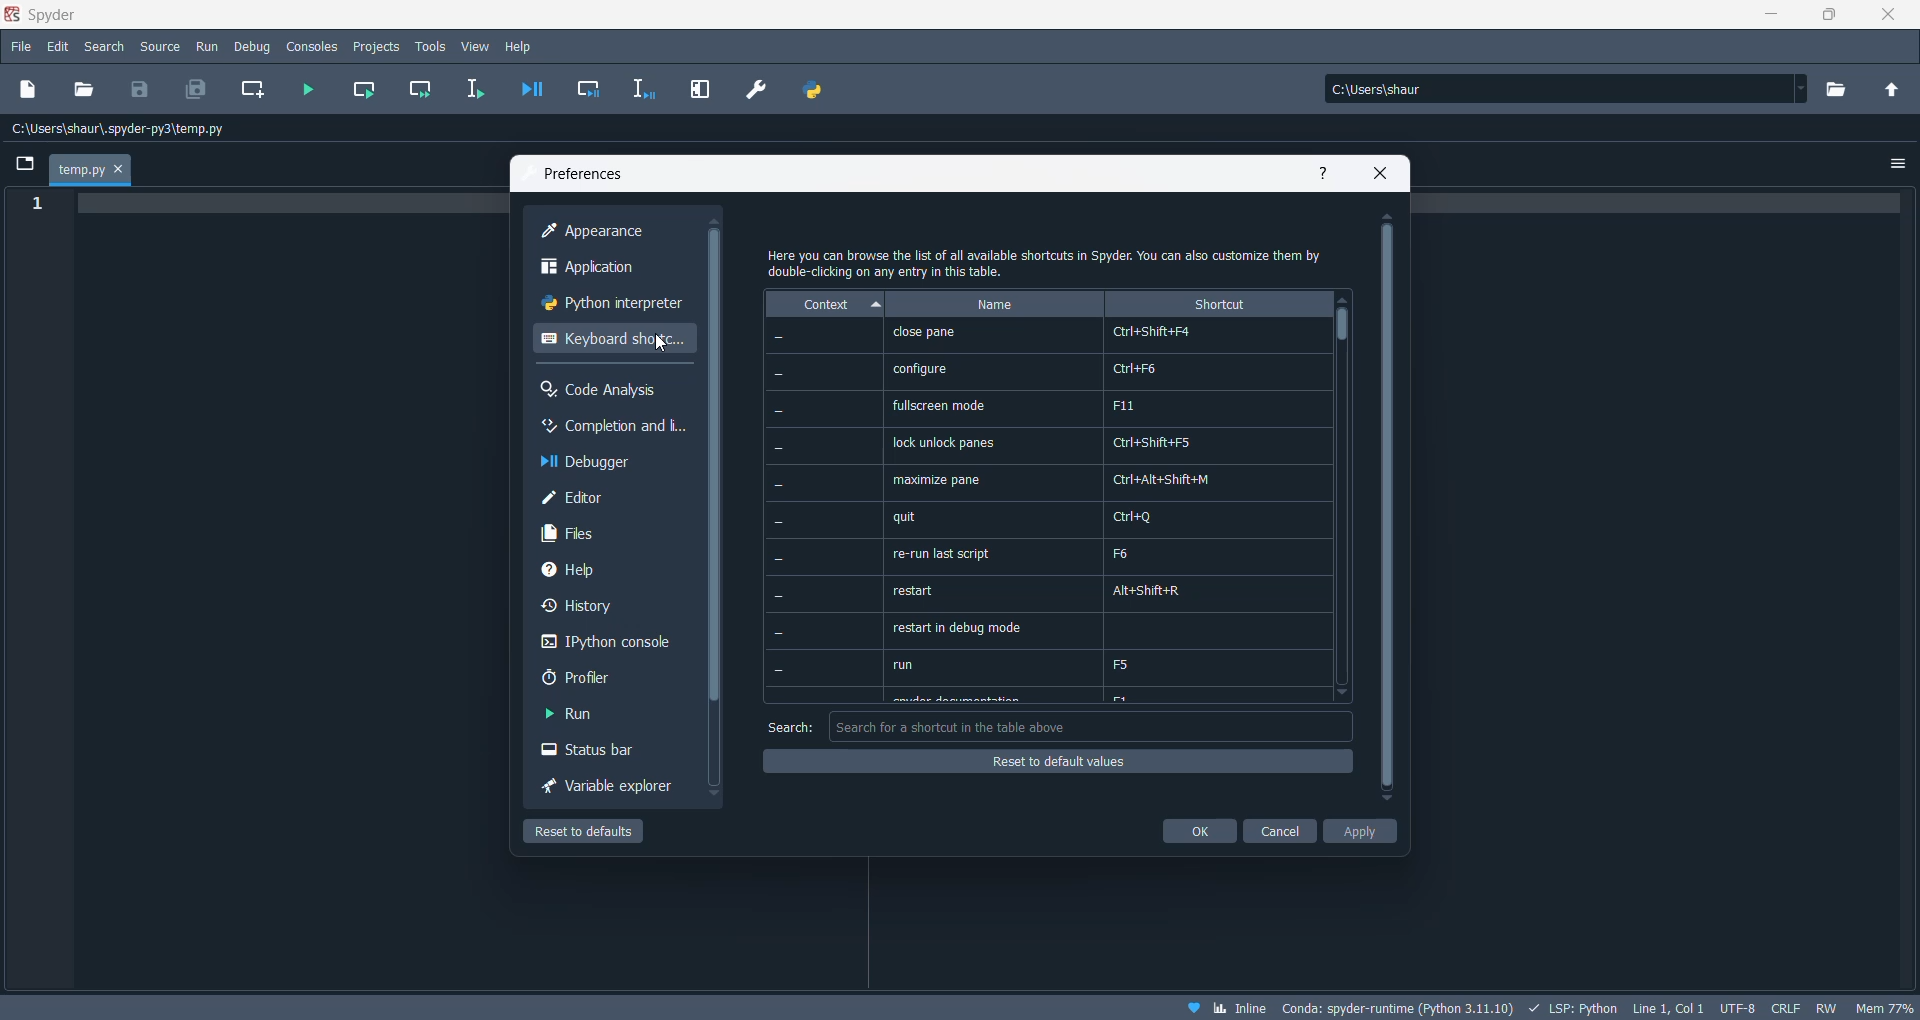 This screenshot has height=1020, width=1920. What do you see at coordinates (1784, 1006) in the screenshot?
I see `file EOL status` at bounding box center [1784, 1006].